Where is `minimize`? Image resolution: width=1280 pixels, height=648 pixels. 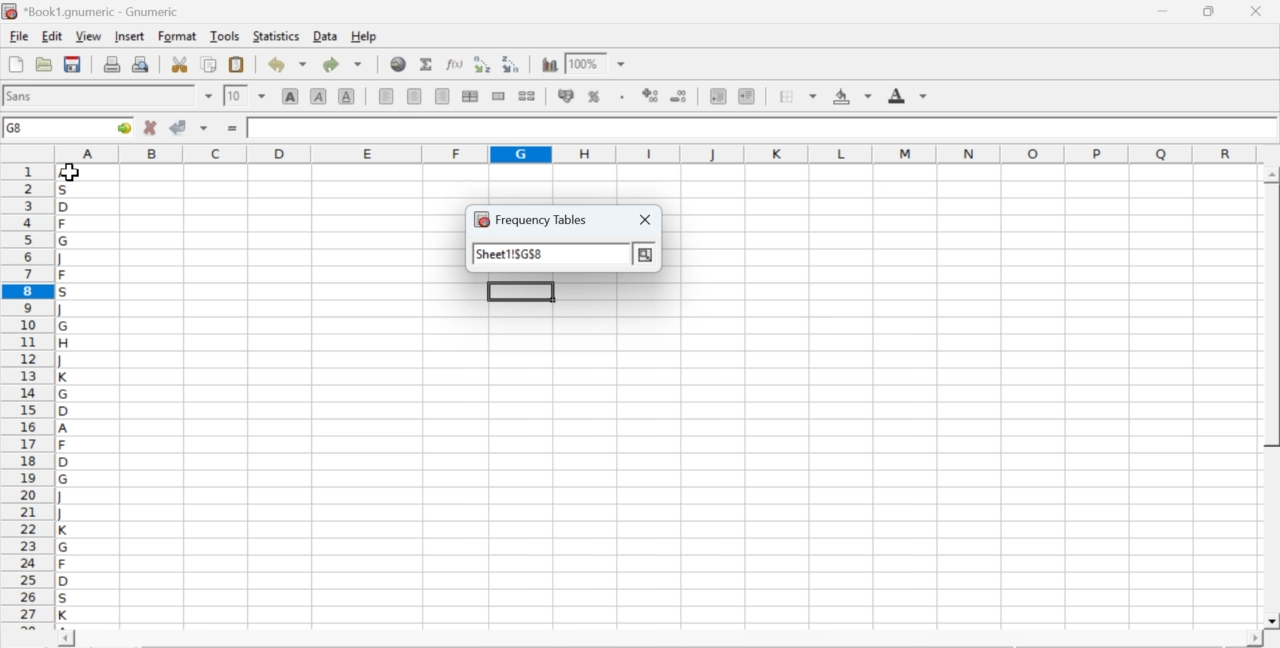 minimize is located at coordinates (1164, 11).